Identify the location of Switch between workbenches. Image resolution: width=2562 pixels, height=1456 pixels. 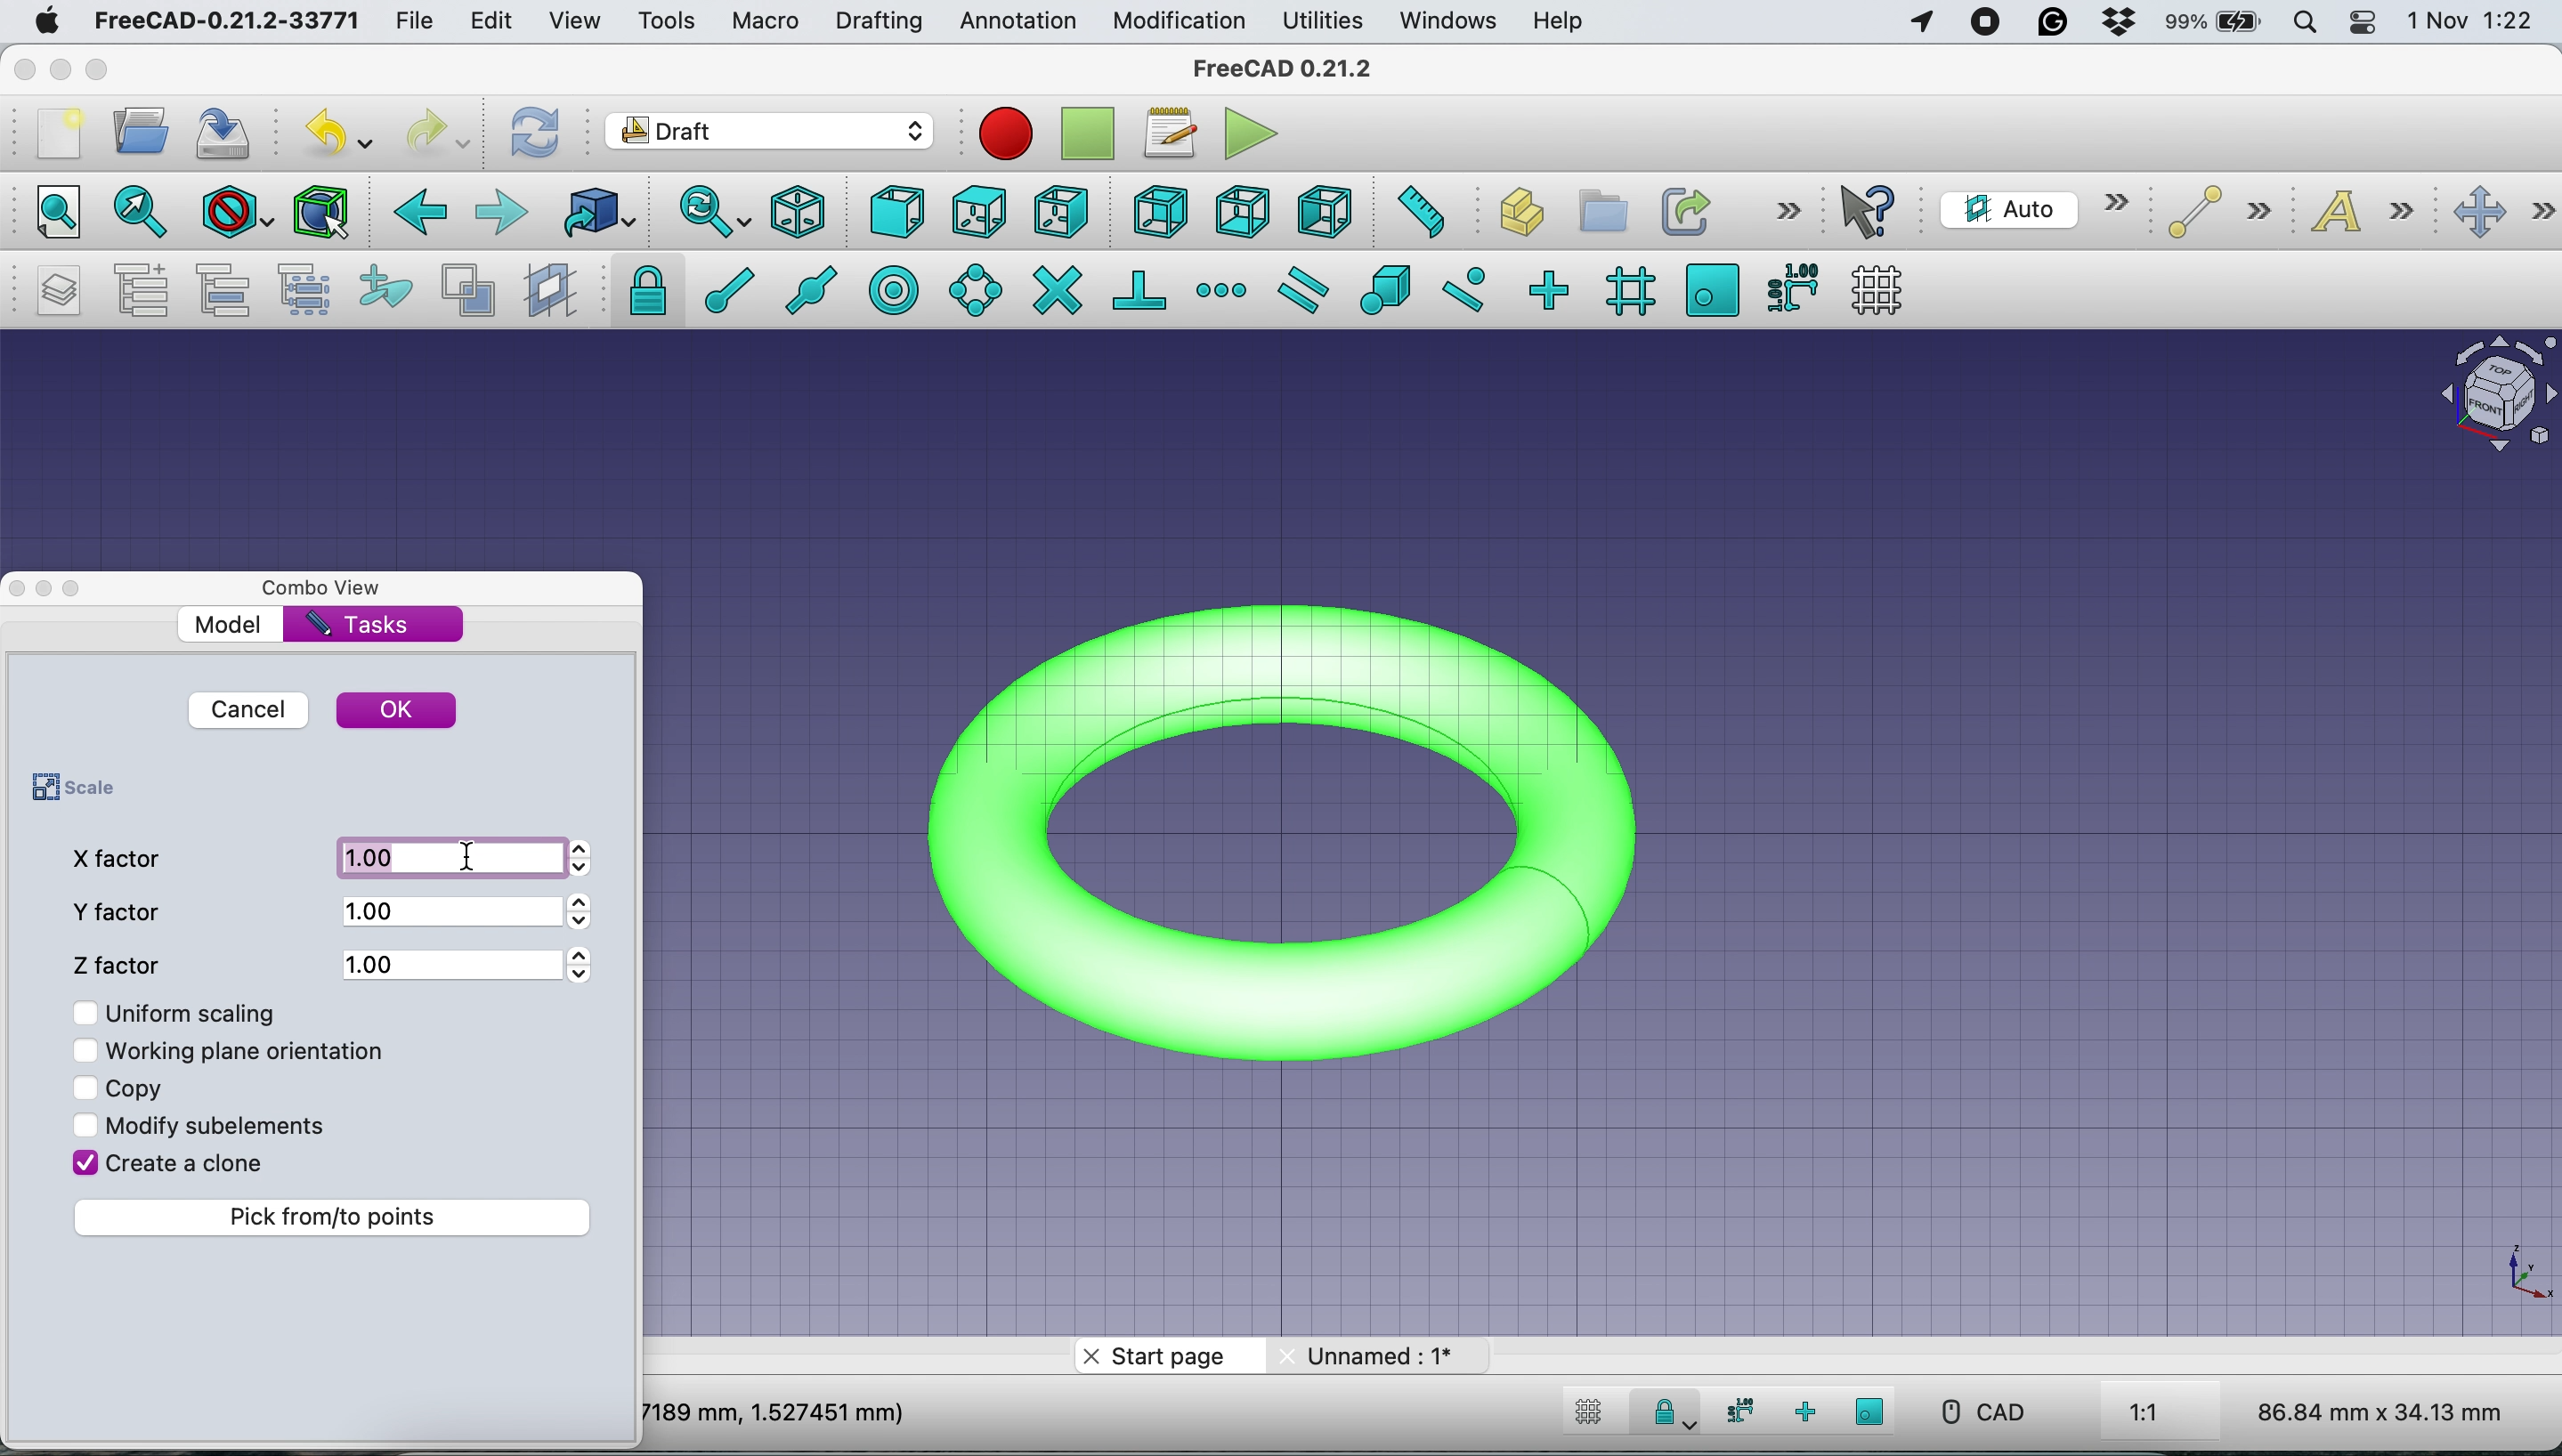
(769, 133).